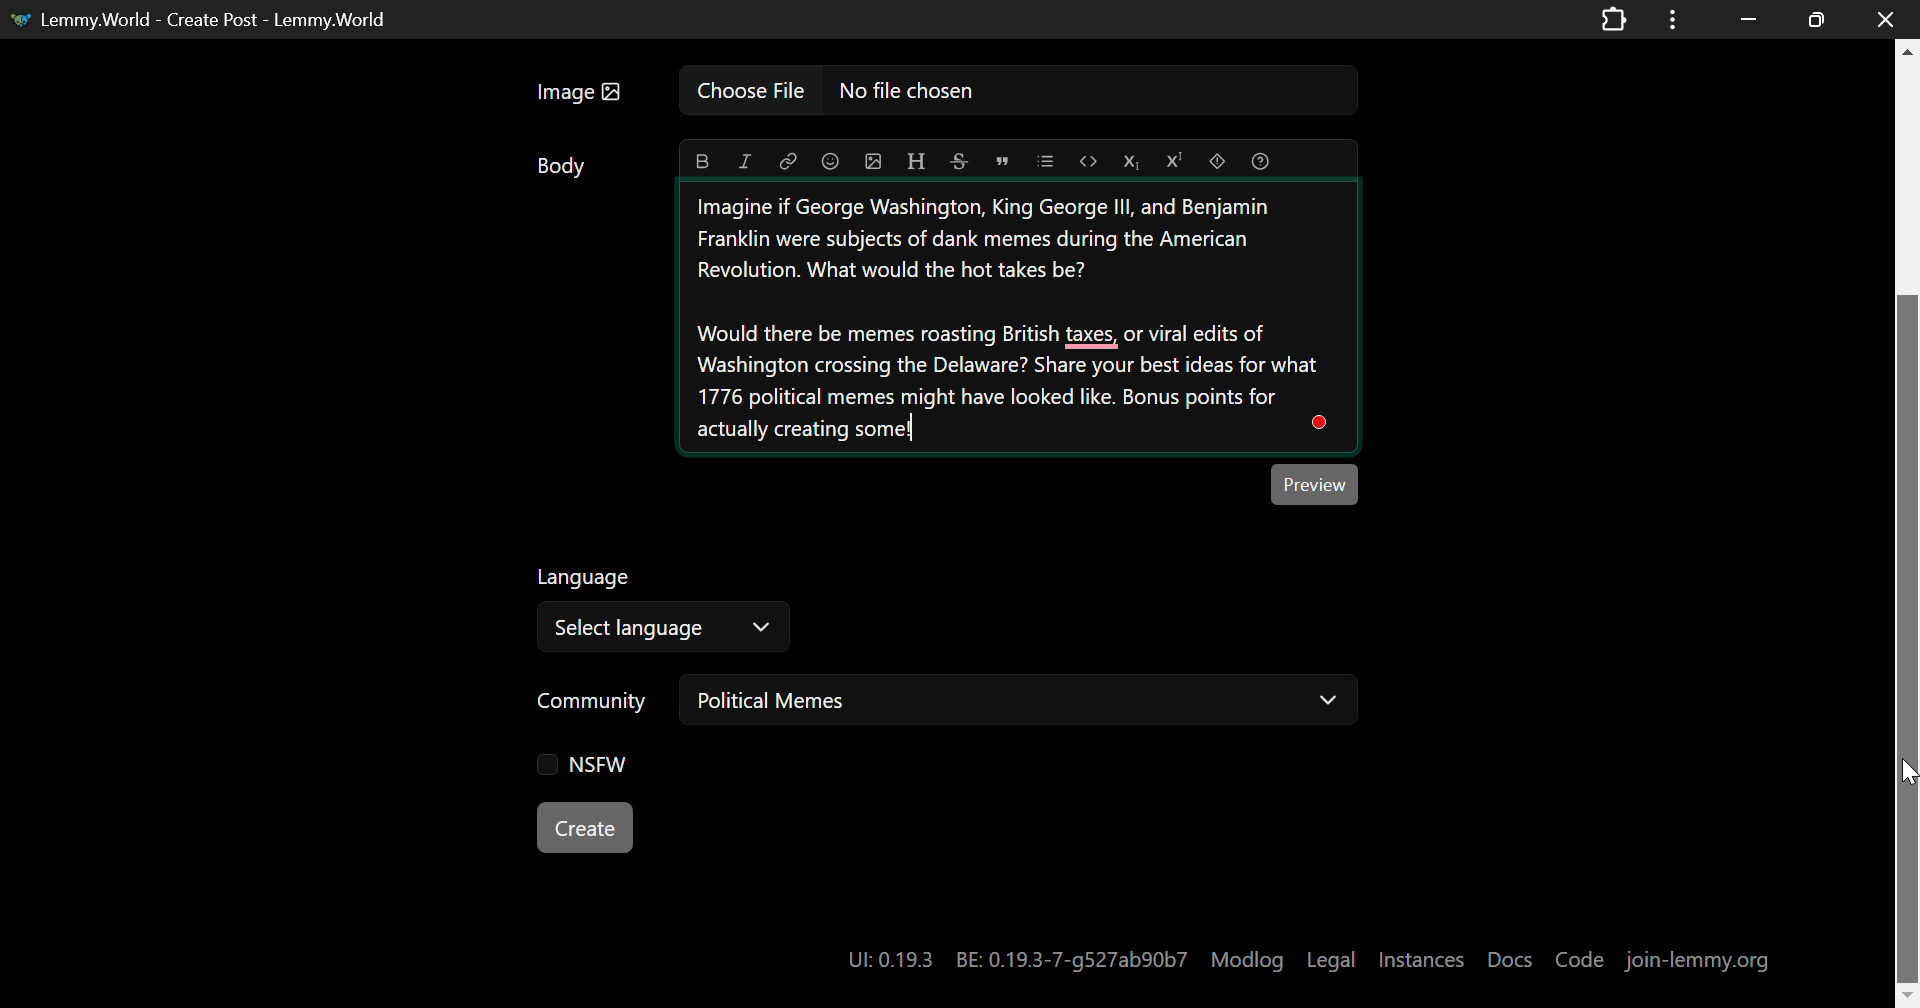 Image resolution: width=1920 pixels, height=1008 pixels. Describe the element at coordinates (1019, 319) in the screenshot. I see `Memes in American Revolution` at that location.